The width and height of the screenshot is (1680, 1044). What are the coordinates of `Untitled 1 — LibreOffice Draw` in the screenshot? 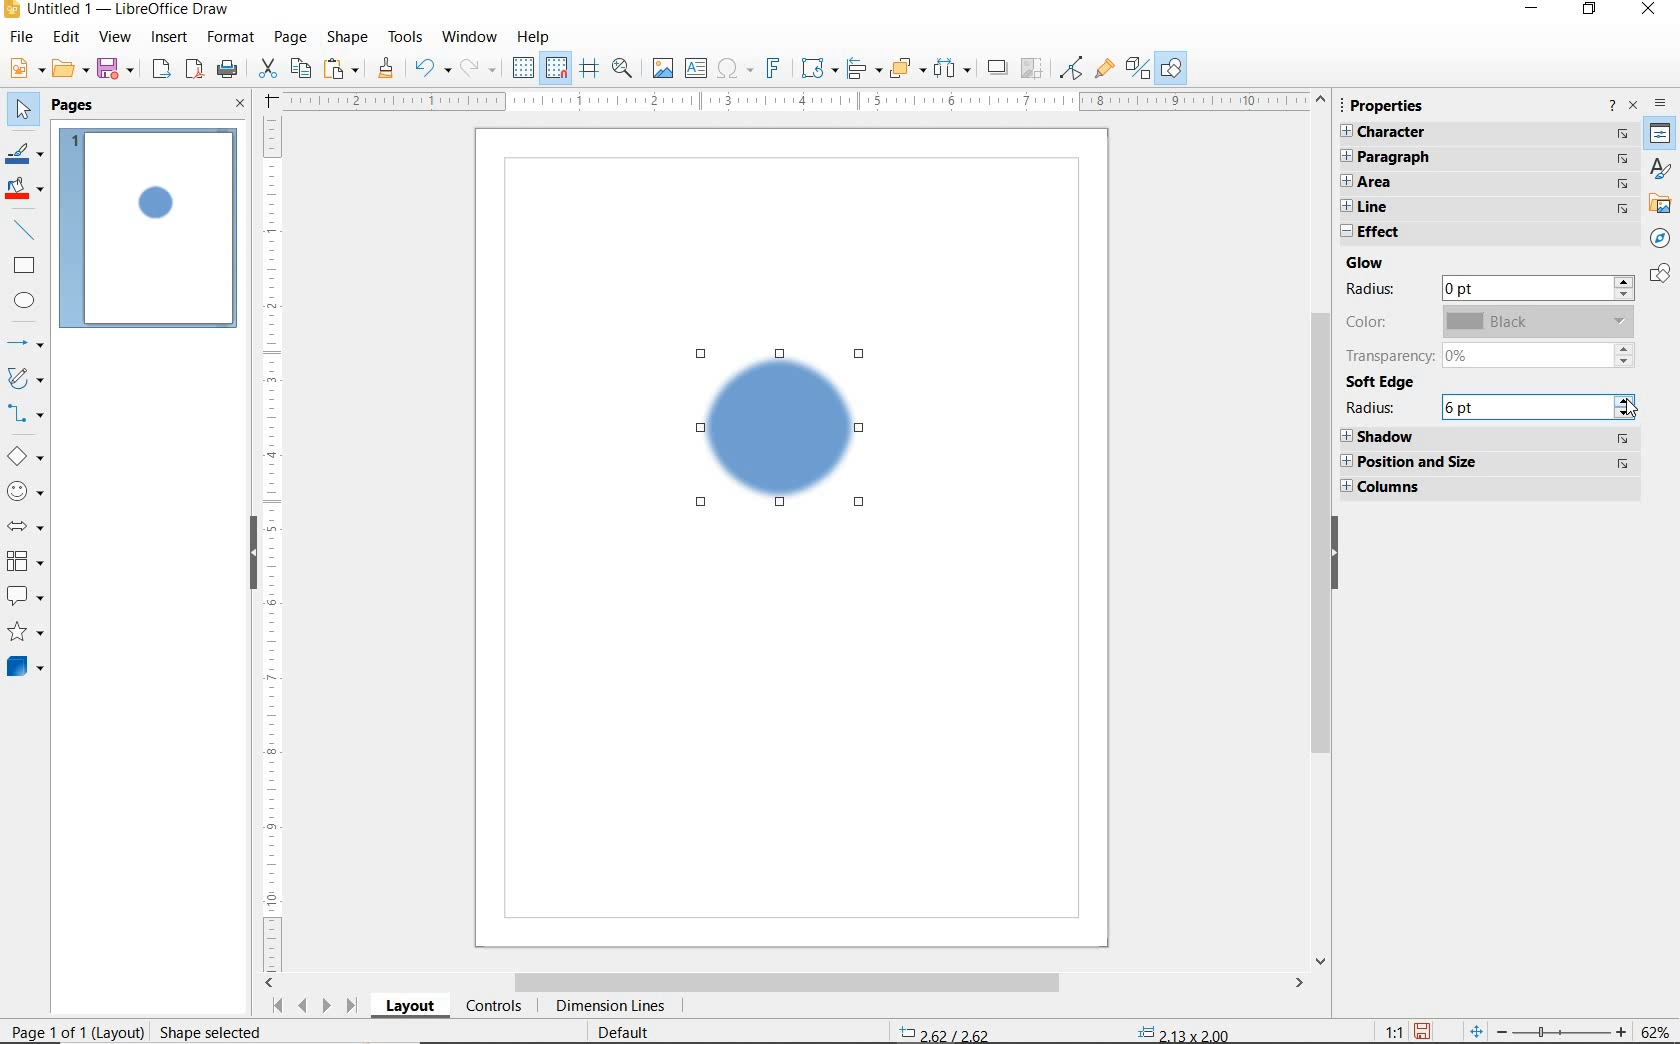 It's located at (116, 11).